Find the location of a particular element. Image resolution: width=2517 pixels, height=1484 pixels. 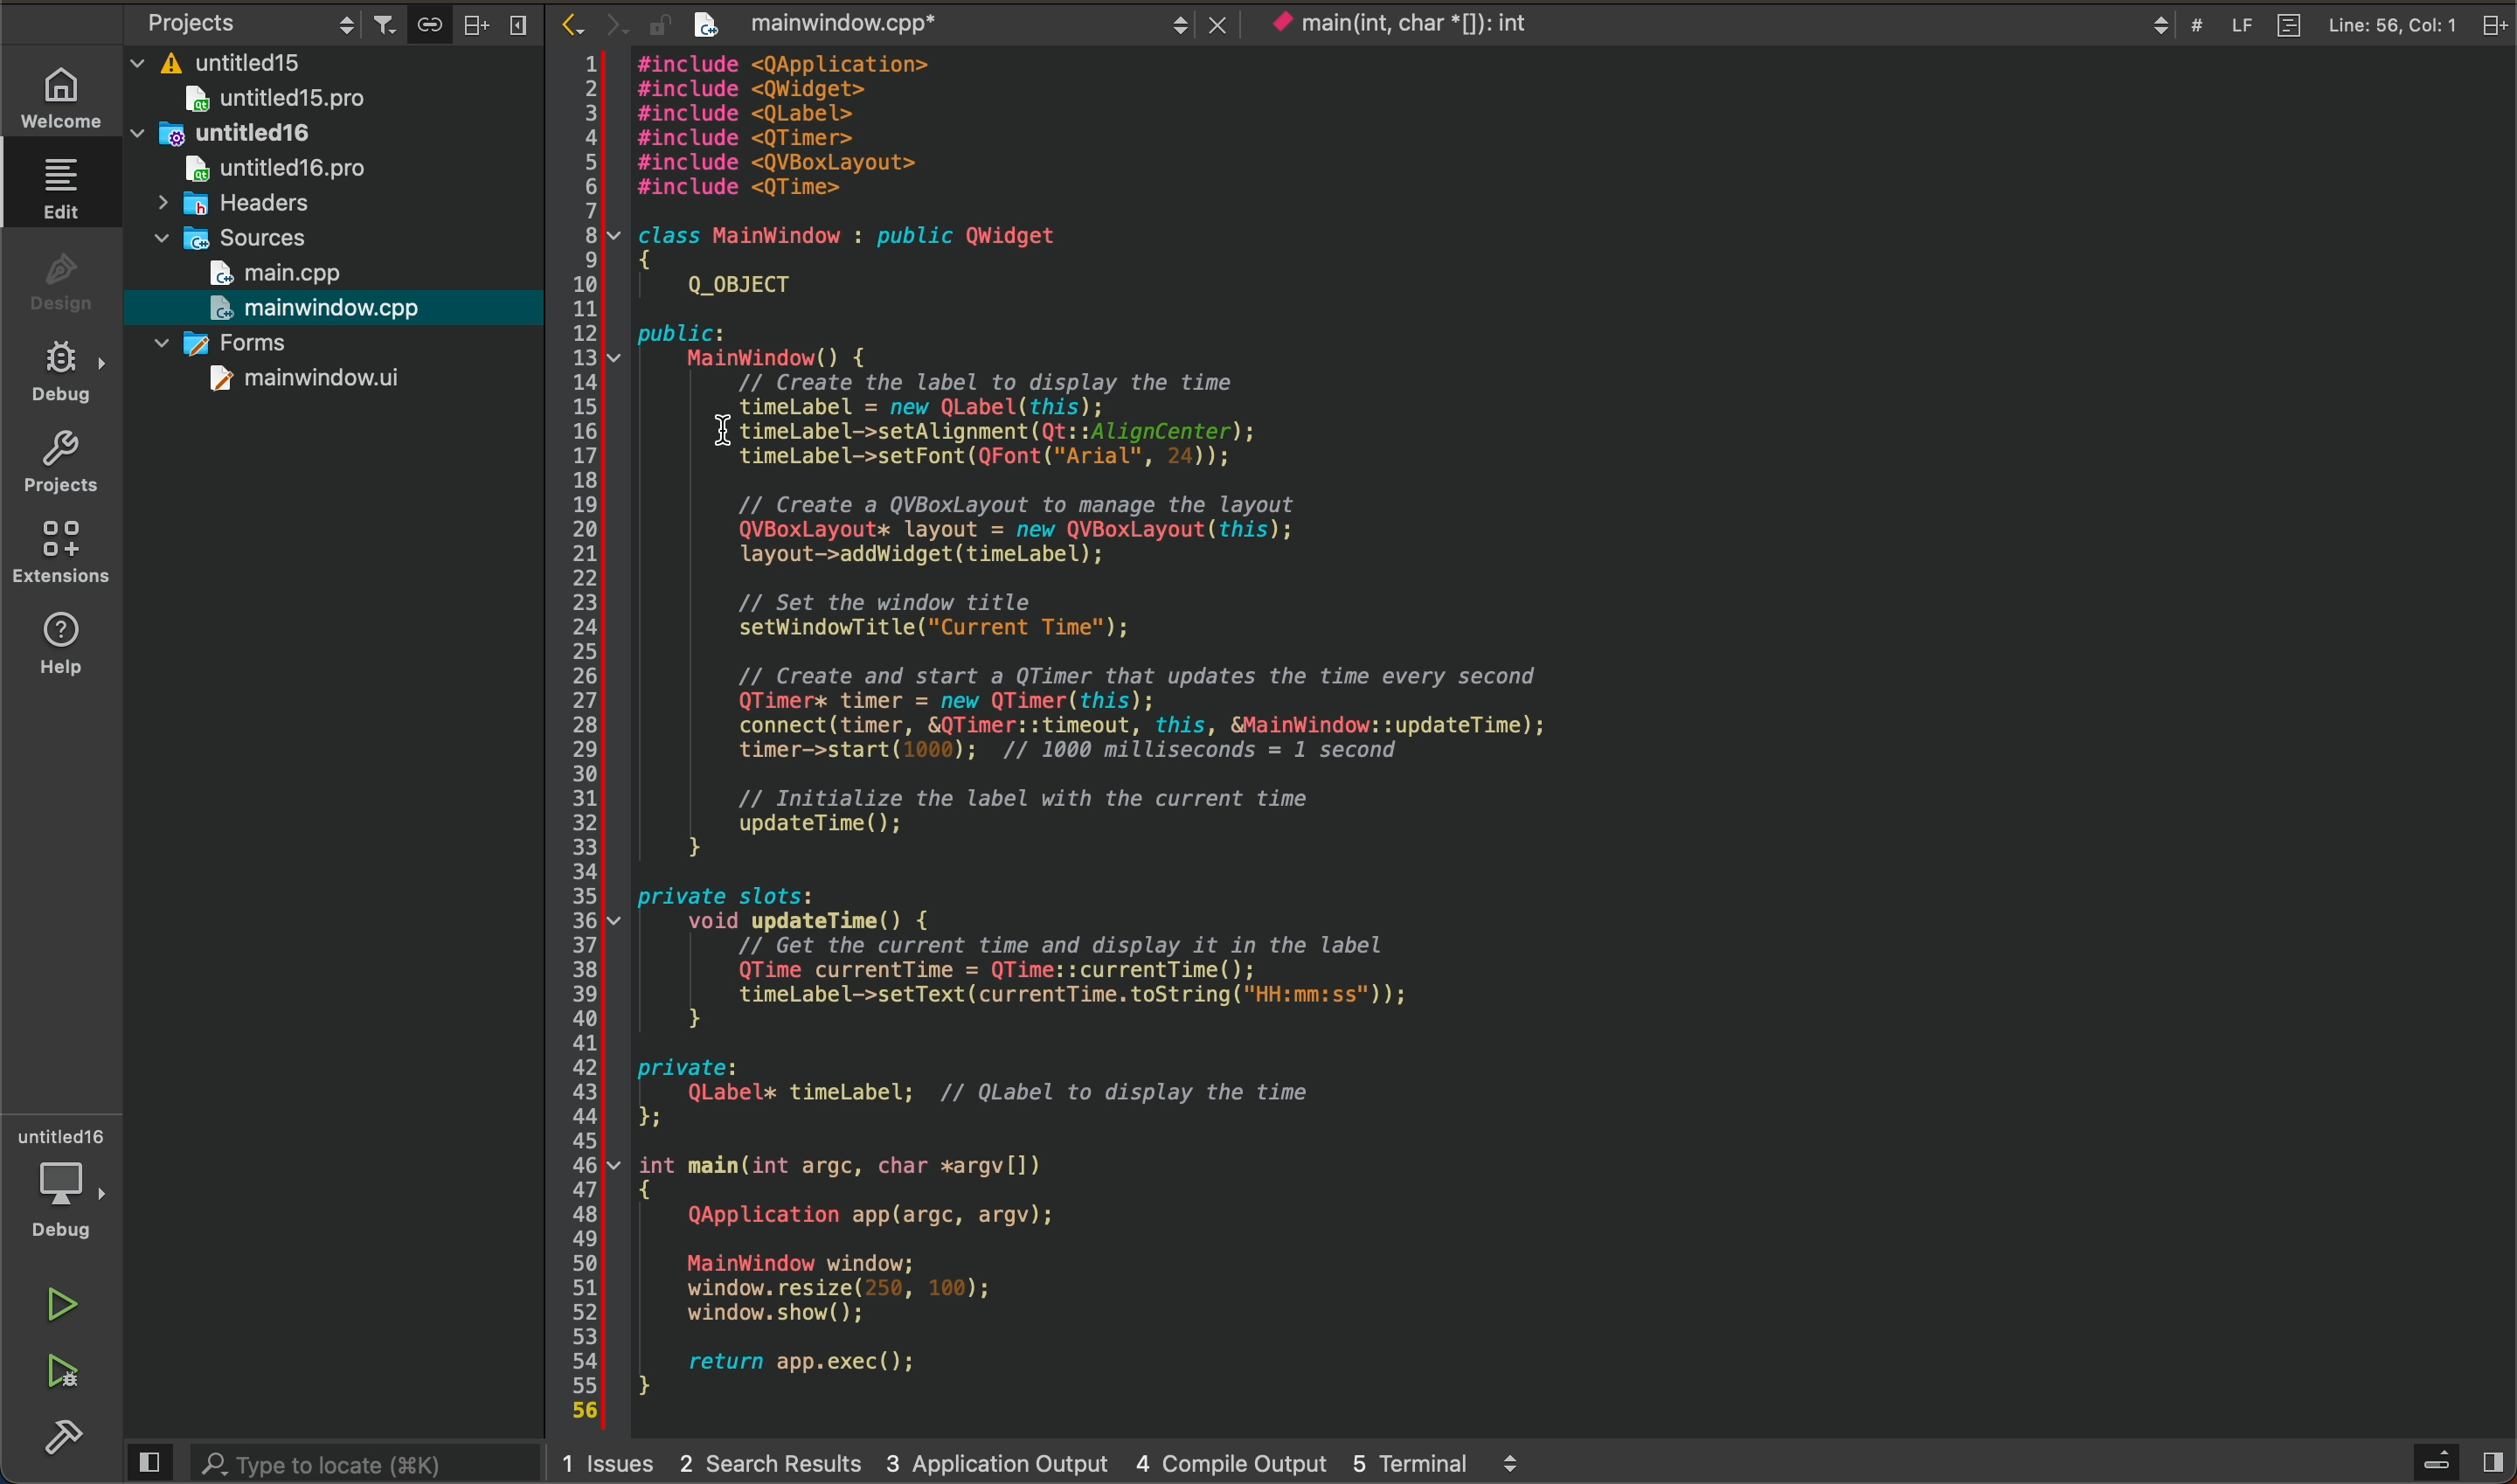

edit is located at coordinates (61, 187).